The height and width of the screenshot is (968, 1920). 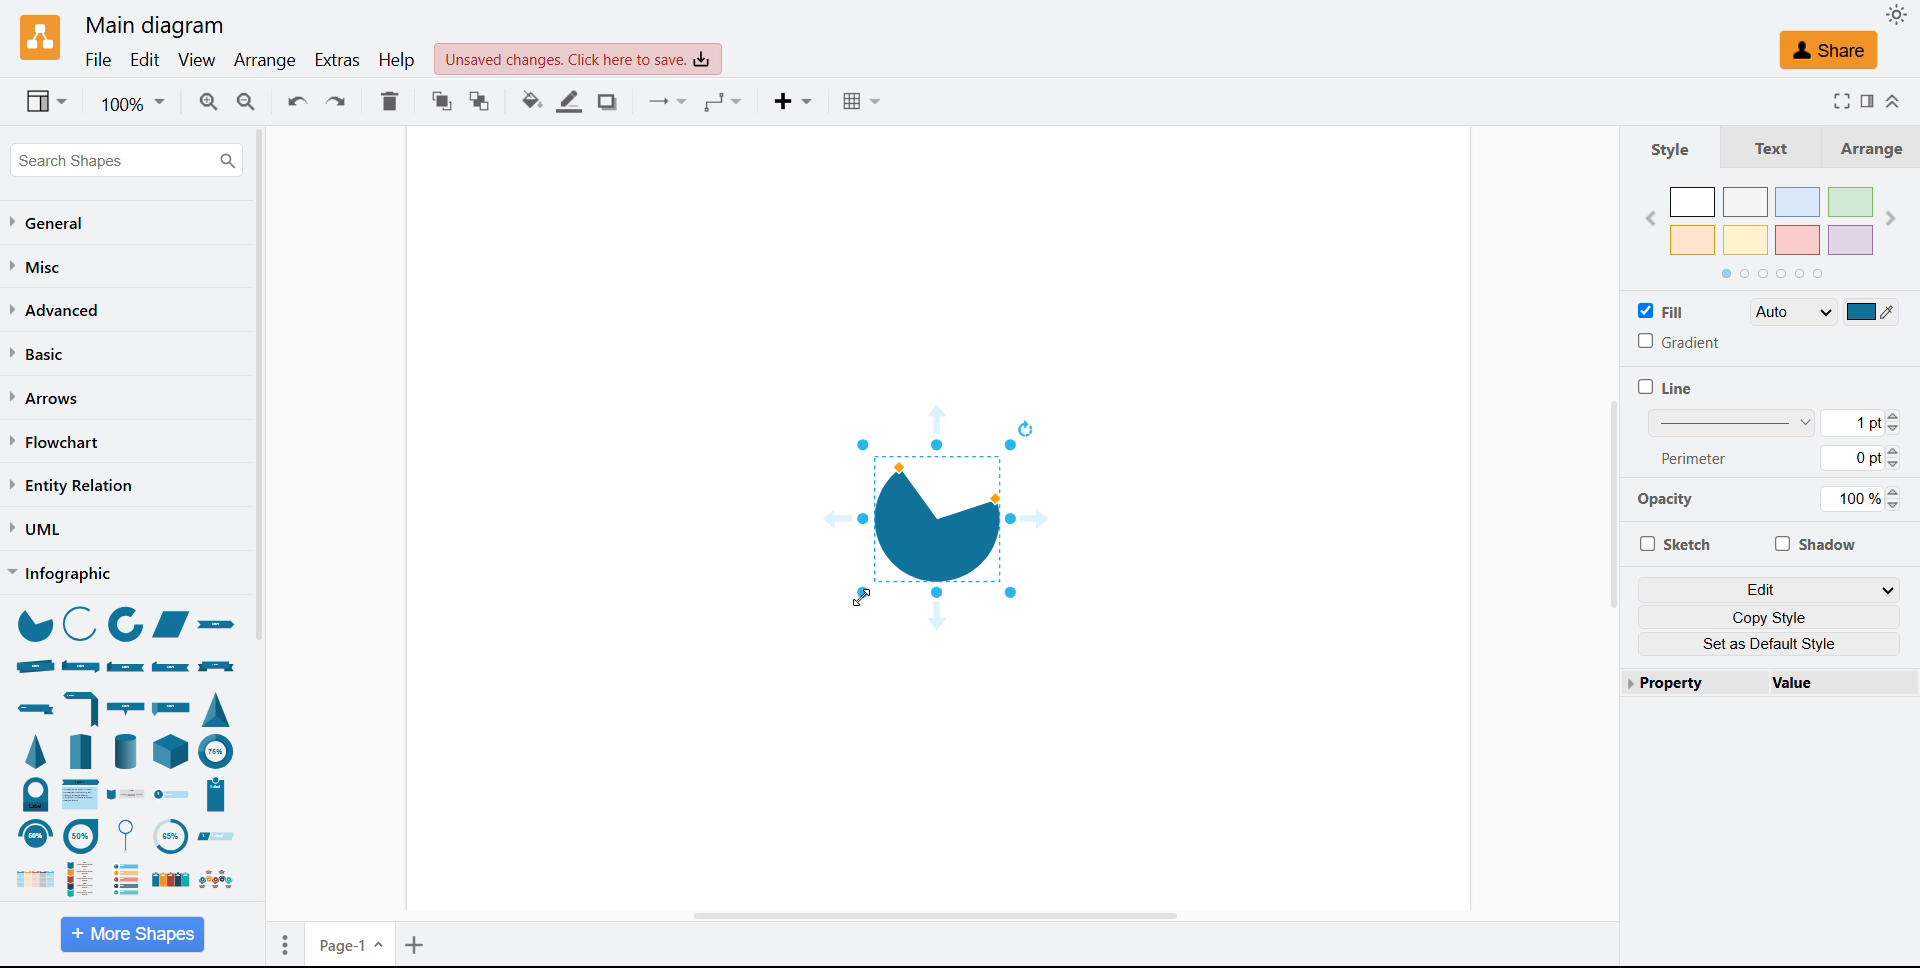 What do you see at coordinates (221, 627) in the screenshot?
I see `ribbon` at bounding box center [221, 627].